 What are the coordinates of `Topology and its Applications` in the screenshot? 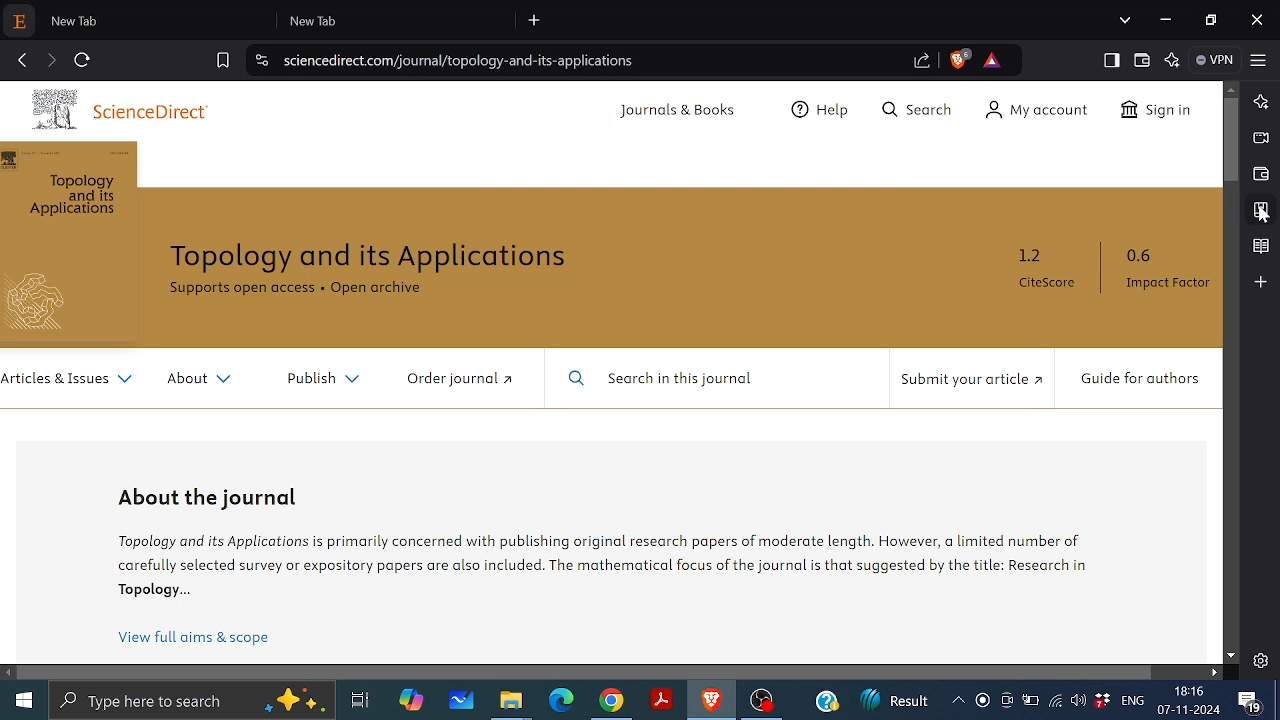 It's located at (69, 197).